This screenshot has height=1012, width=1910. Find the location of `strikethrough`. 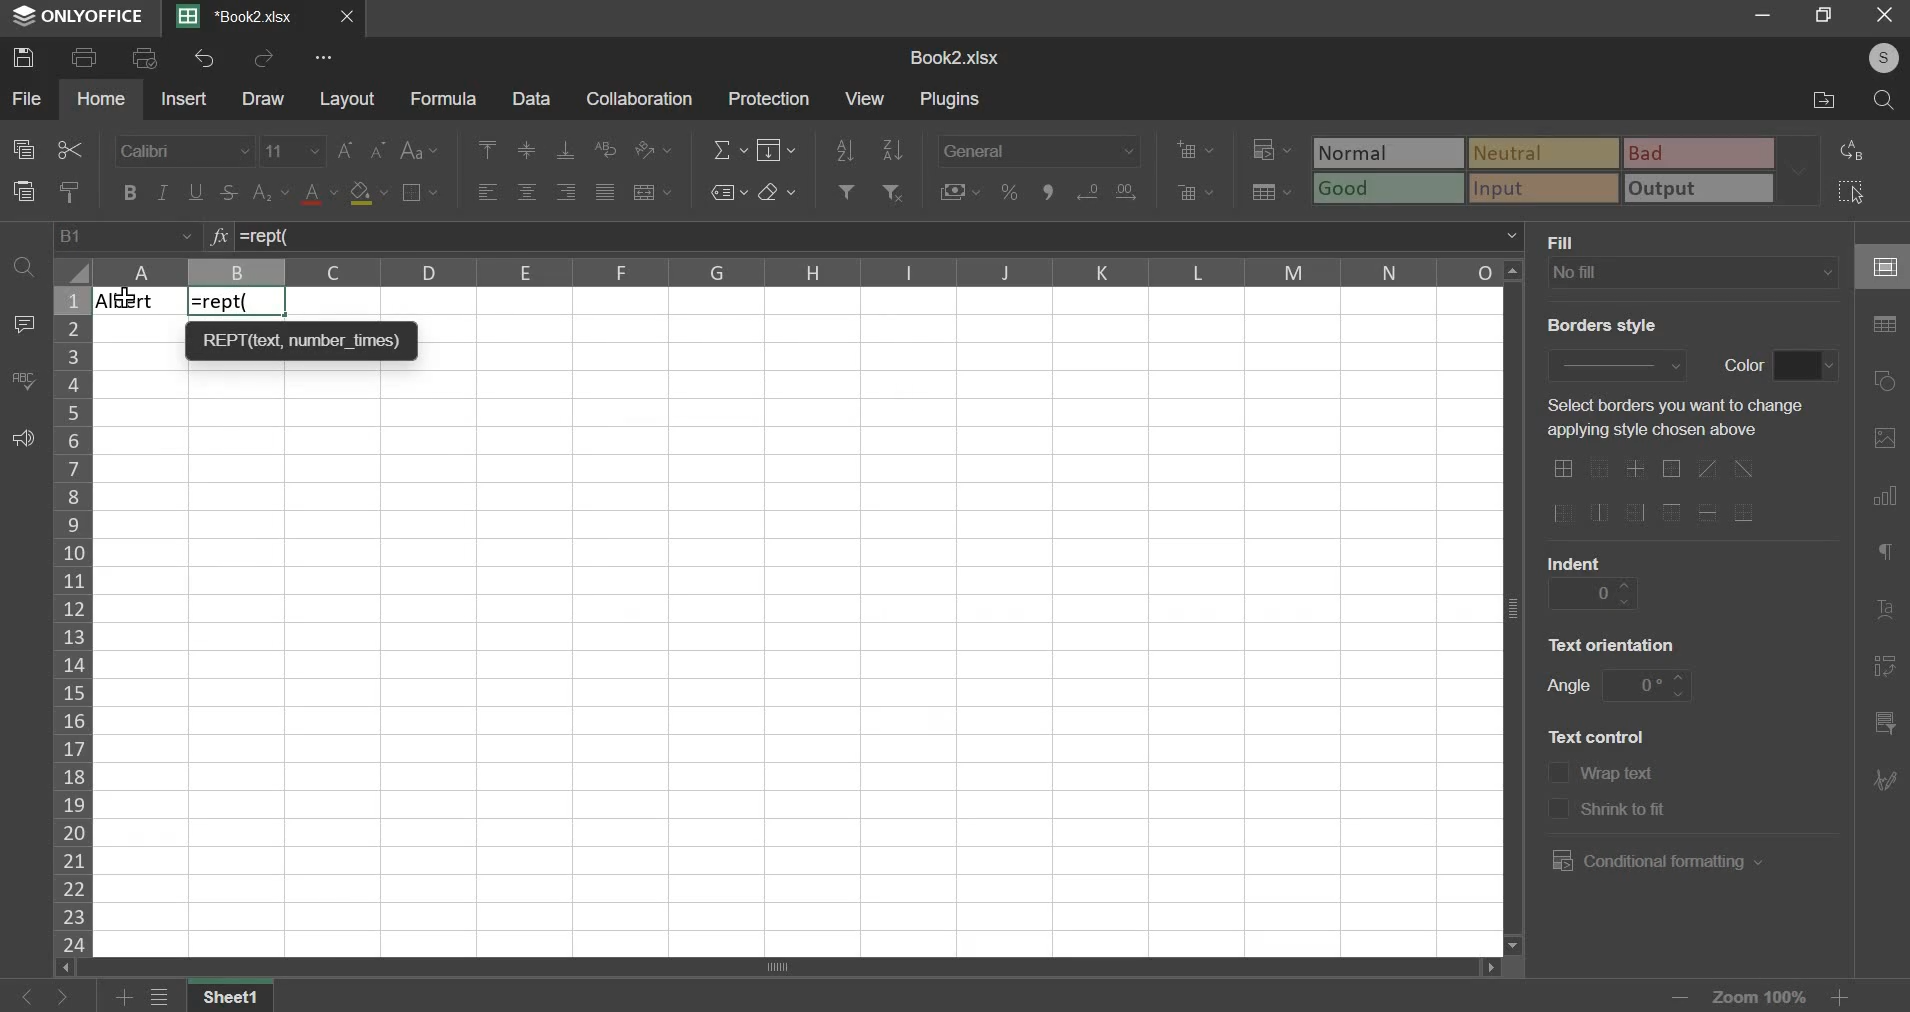

strikethrough is located at coordinates (233, 192).